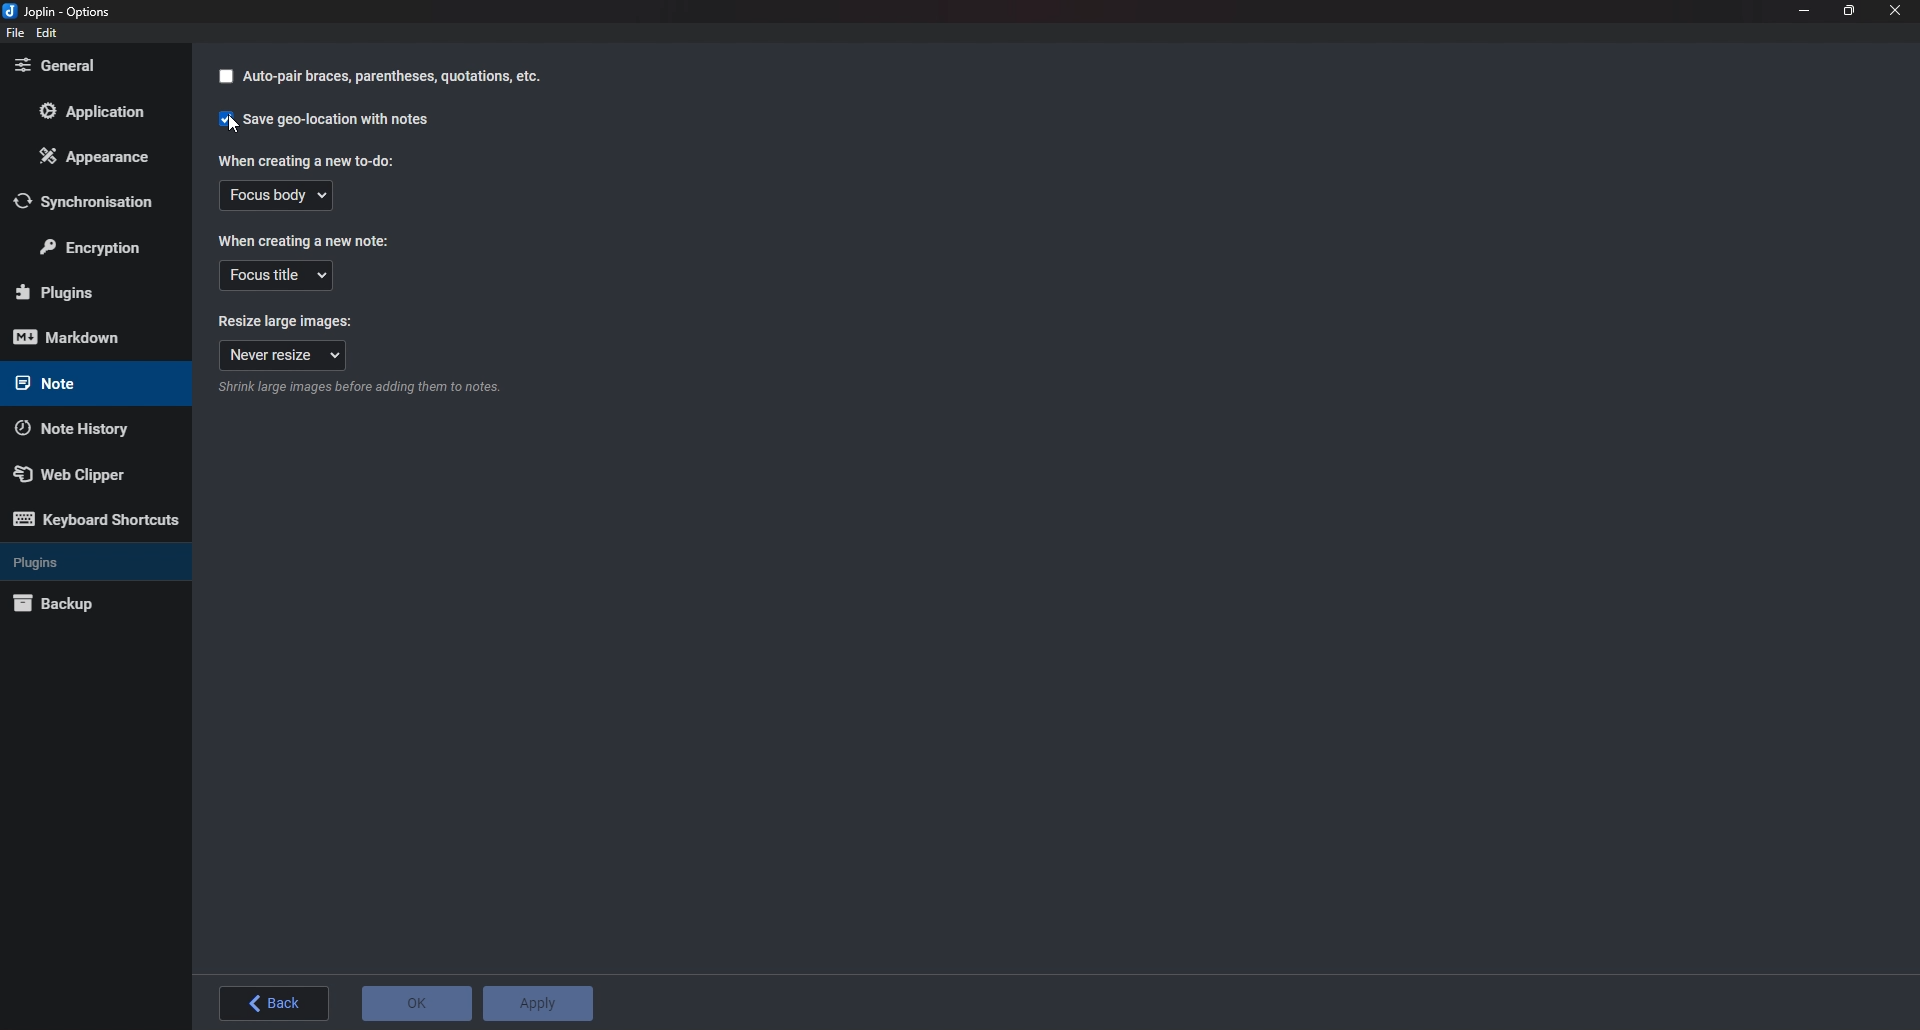  I want to click on Keyboard shortcuts, so click(95, 519).